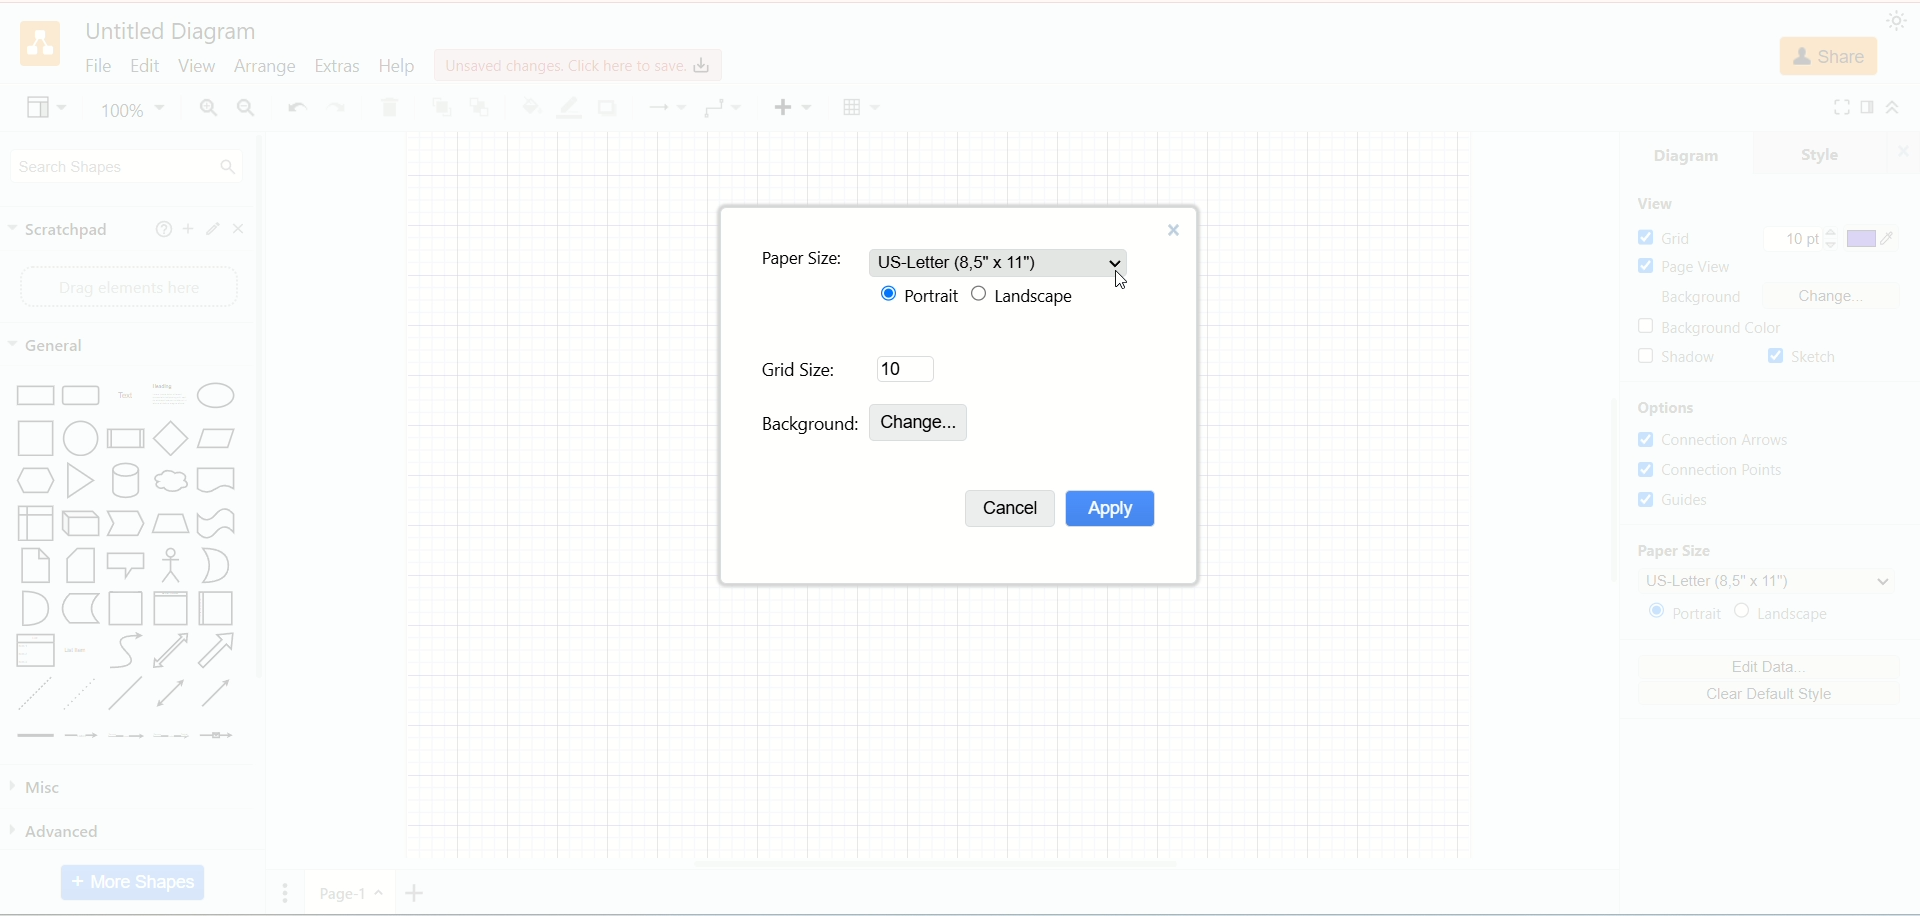 The image size is (1920, 916). Describe the element at coordinates (37, 482) in the screenshot. I see `Hexagon` at that location.